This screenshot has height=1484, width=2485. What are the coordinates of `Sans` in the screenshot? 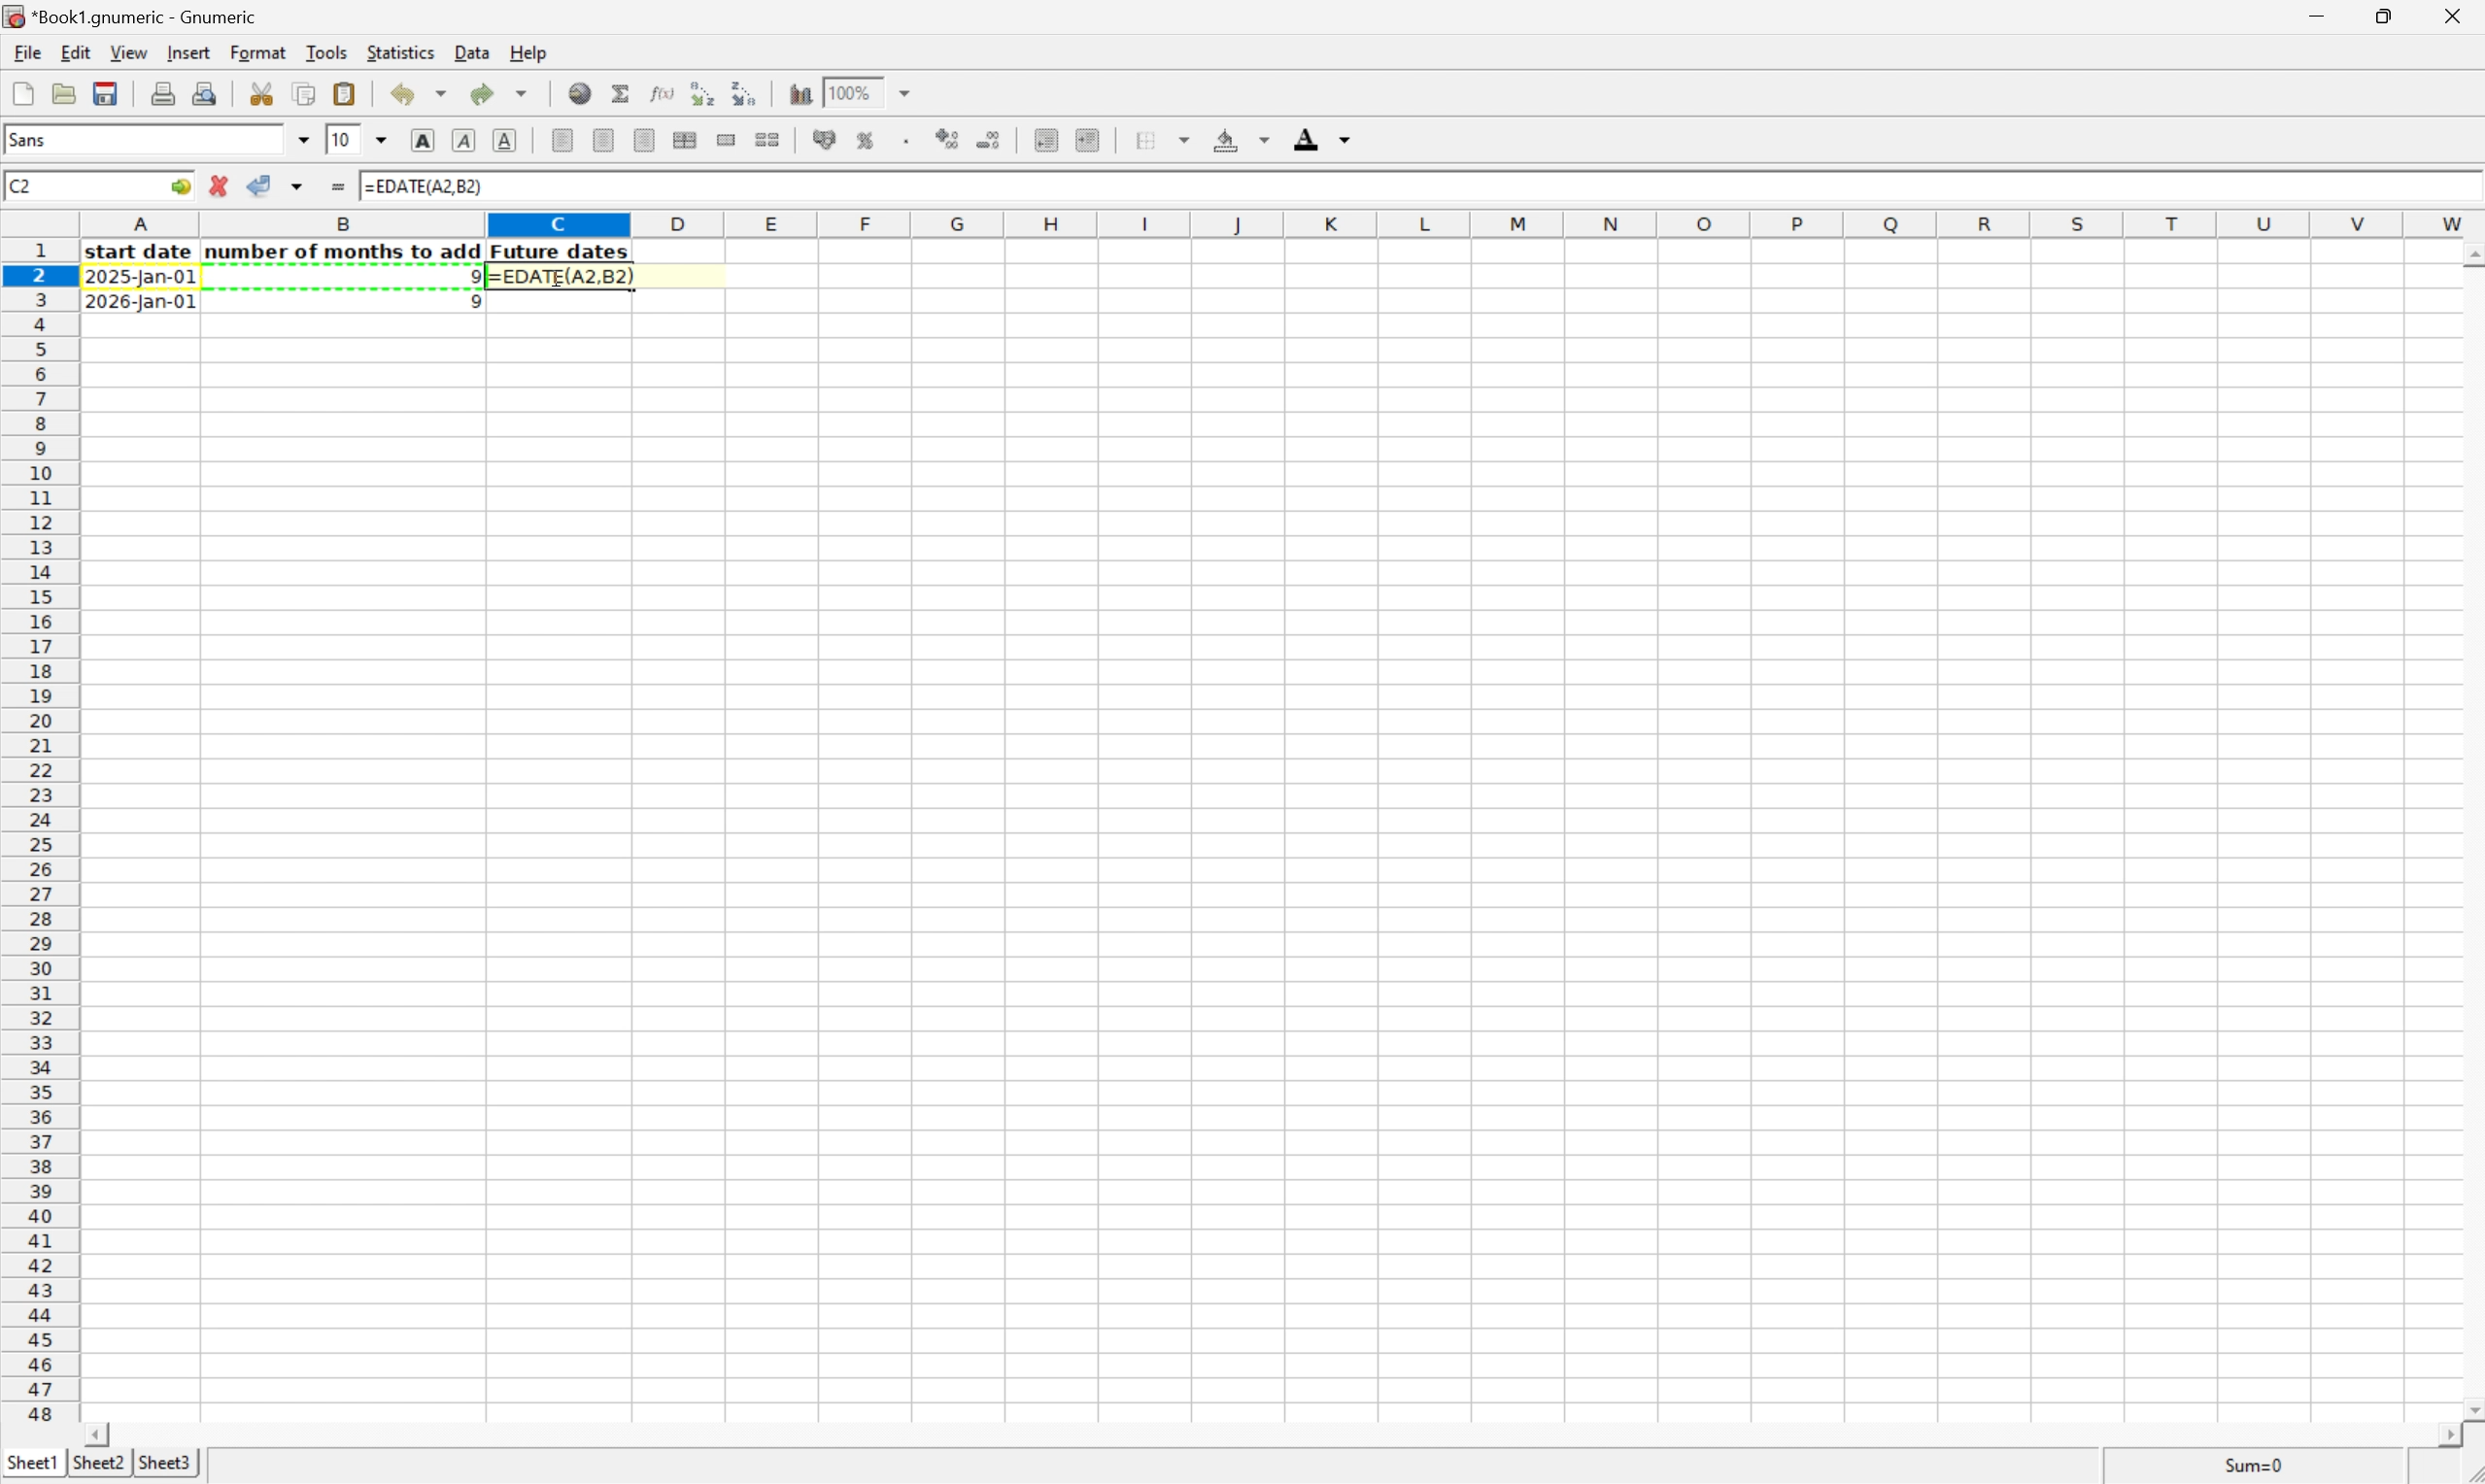 It's located at (39, 139).